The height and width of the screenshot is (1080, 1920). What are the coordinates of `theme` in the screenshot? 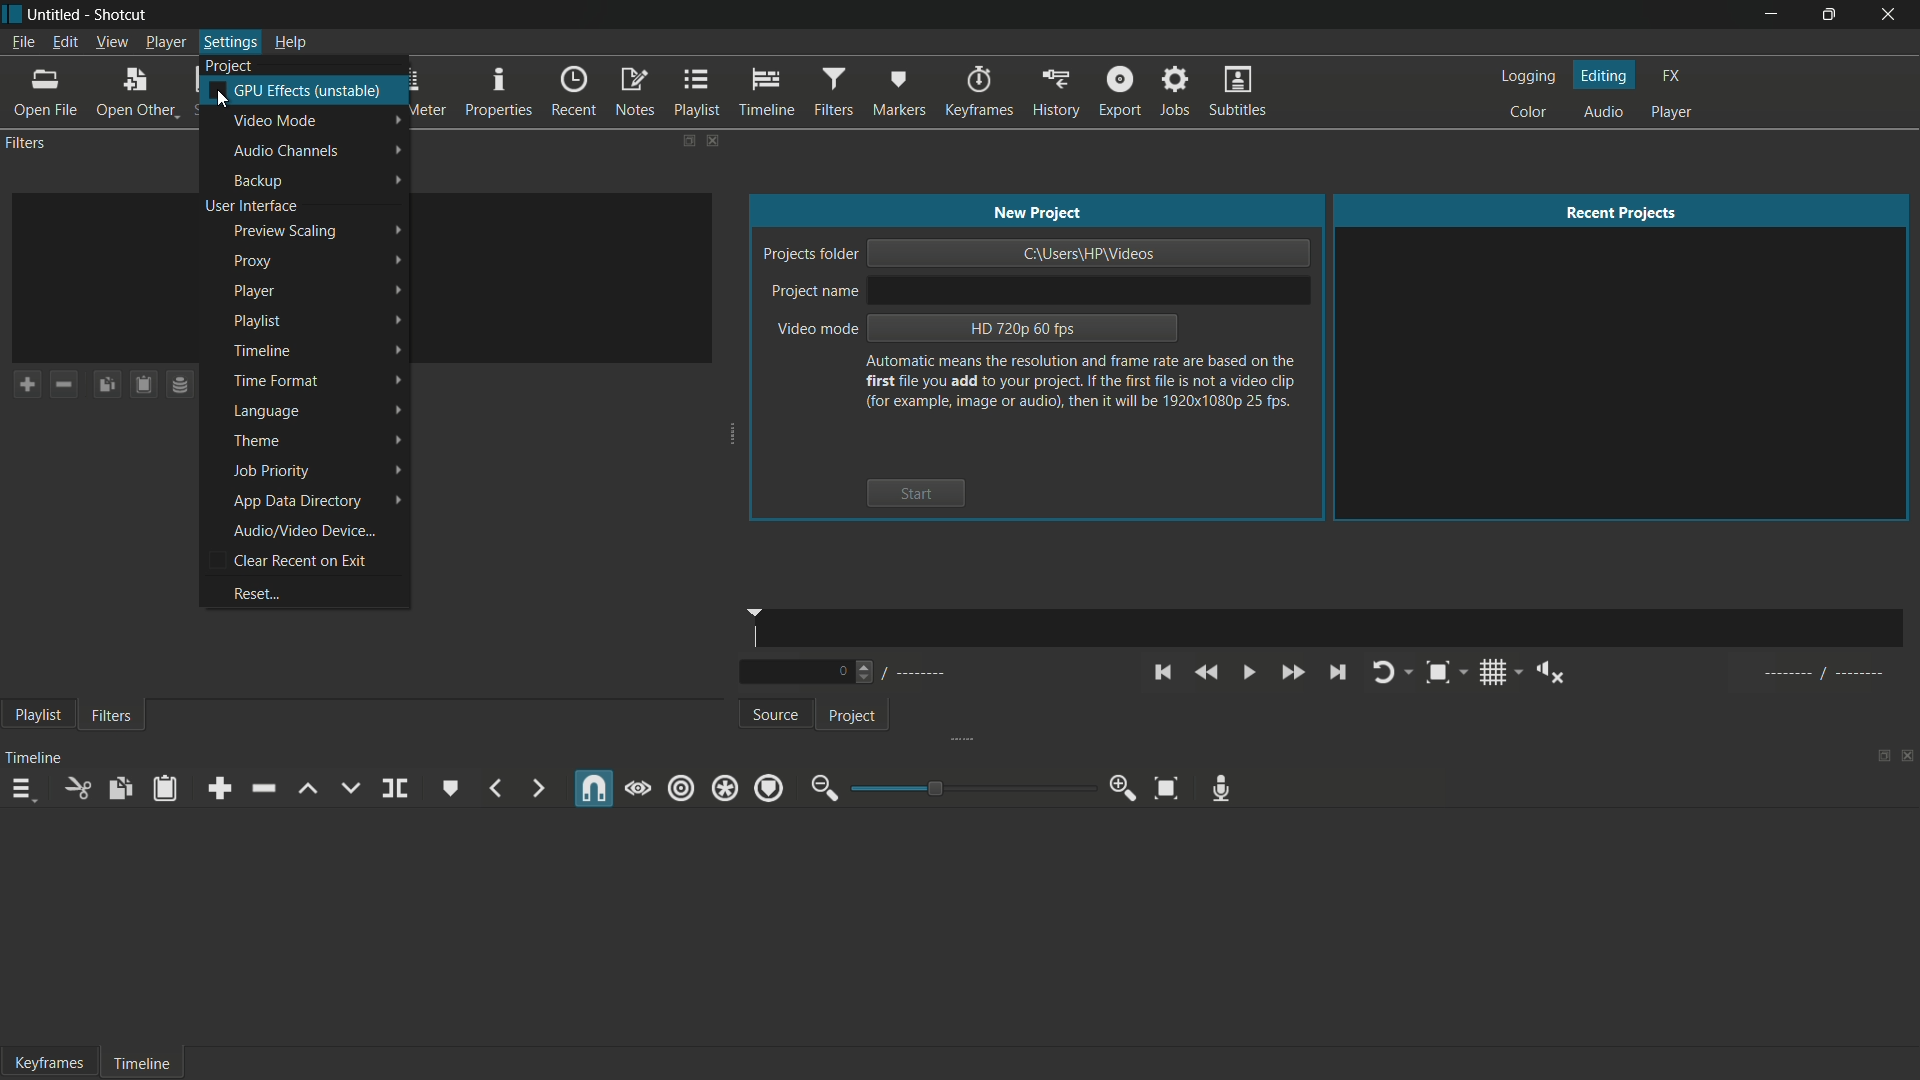 It's located at (258, 441).